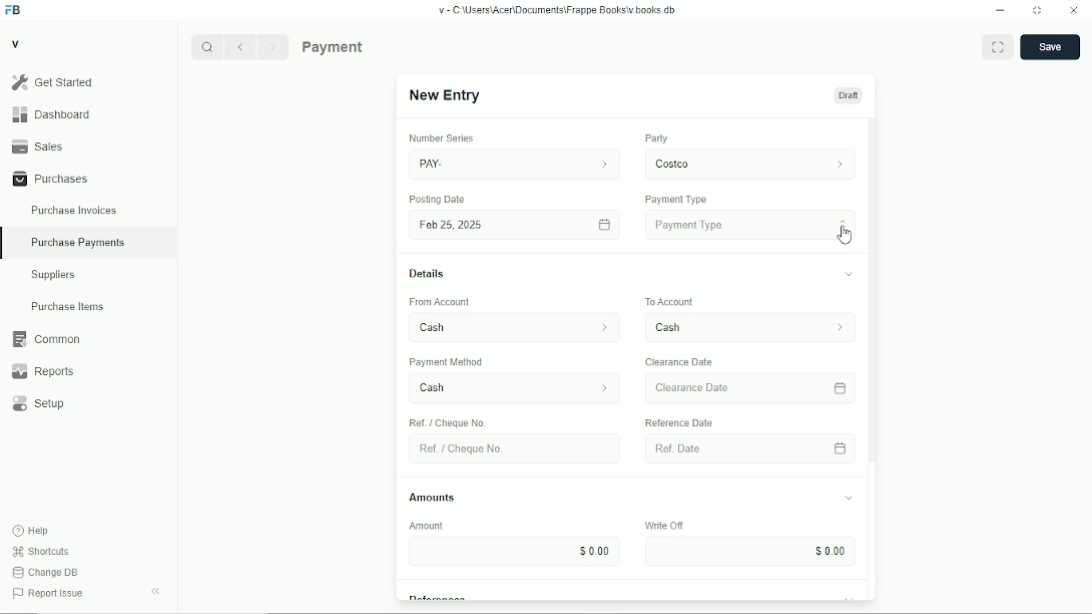 Image resolution: width=1092 pixels, height=614 pixels. I want to click on Help, so click(31, 531).